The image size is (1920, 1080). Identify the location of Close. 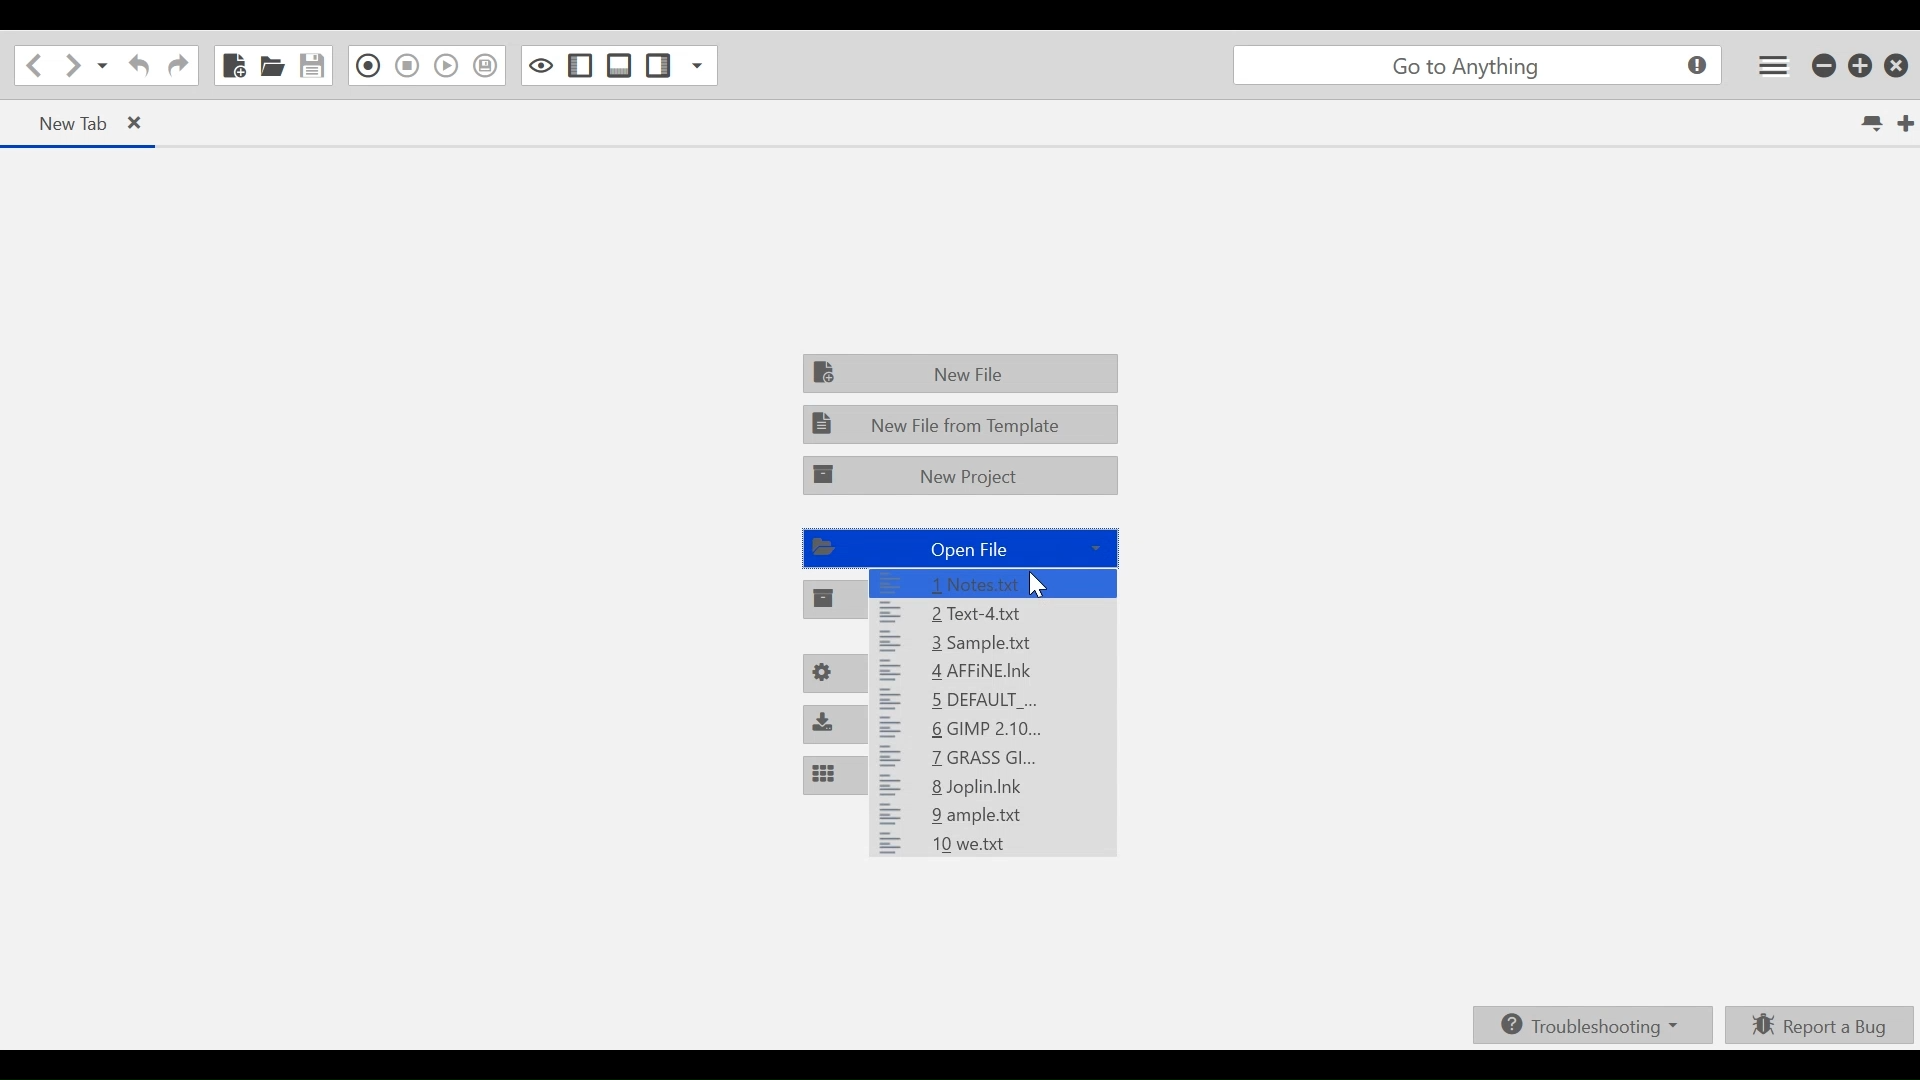
(1895, 65).